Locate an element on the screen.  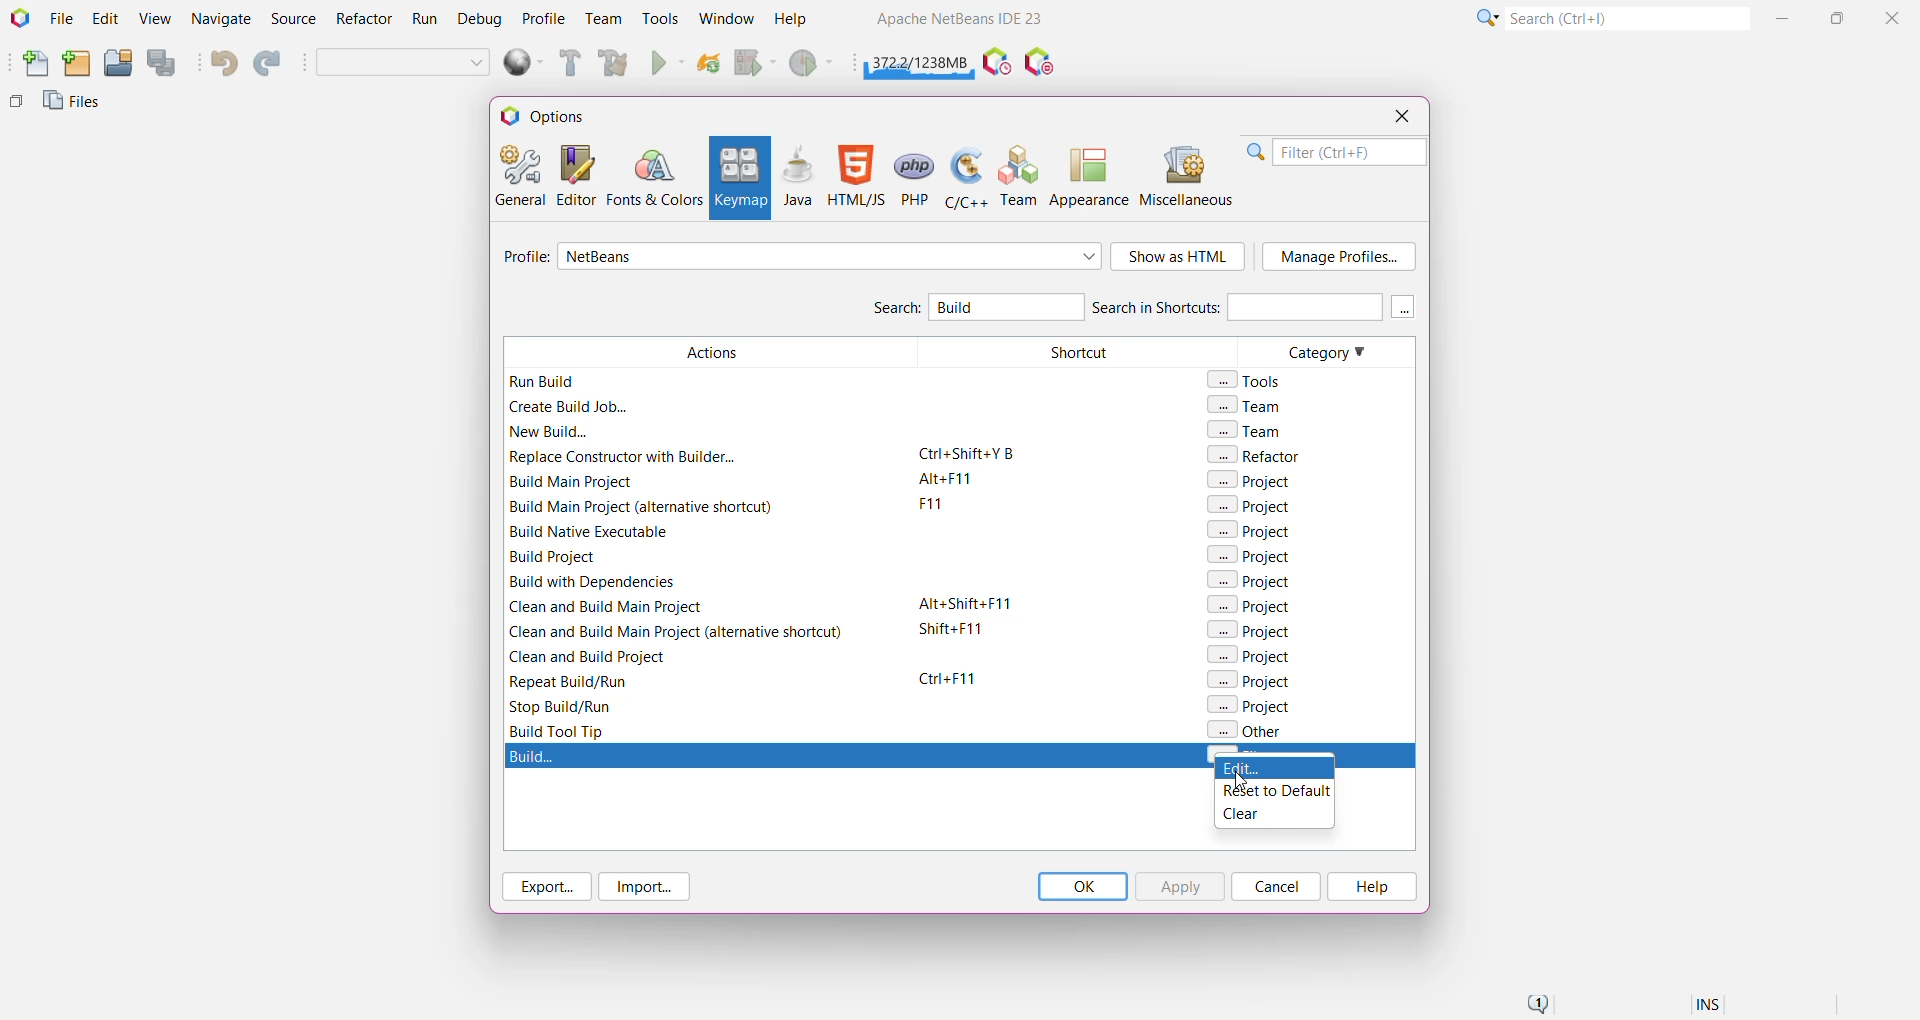
Keymap is located at coordinates (738, 178).